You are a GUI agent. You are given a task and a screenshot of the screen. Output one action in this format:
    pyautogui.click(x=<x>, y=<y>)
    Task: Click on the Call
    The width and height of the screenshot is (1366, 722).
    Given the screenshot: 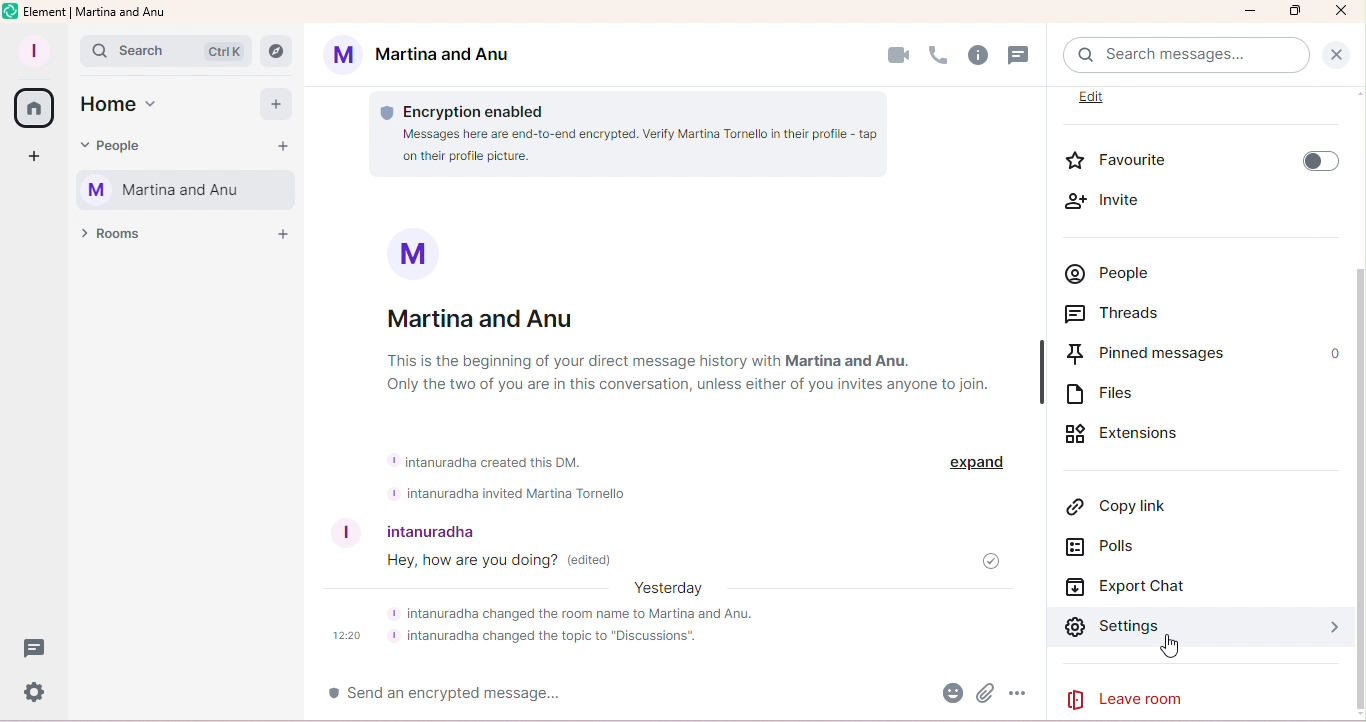 What is the action you would take?
    pyautogui.click(x=938, y=56)
    